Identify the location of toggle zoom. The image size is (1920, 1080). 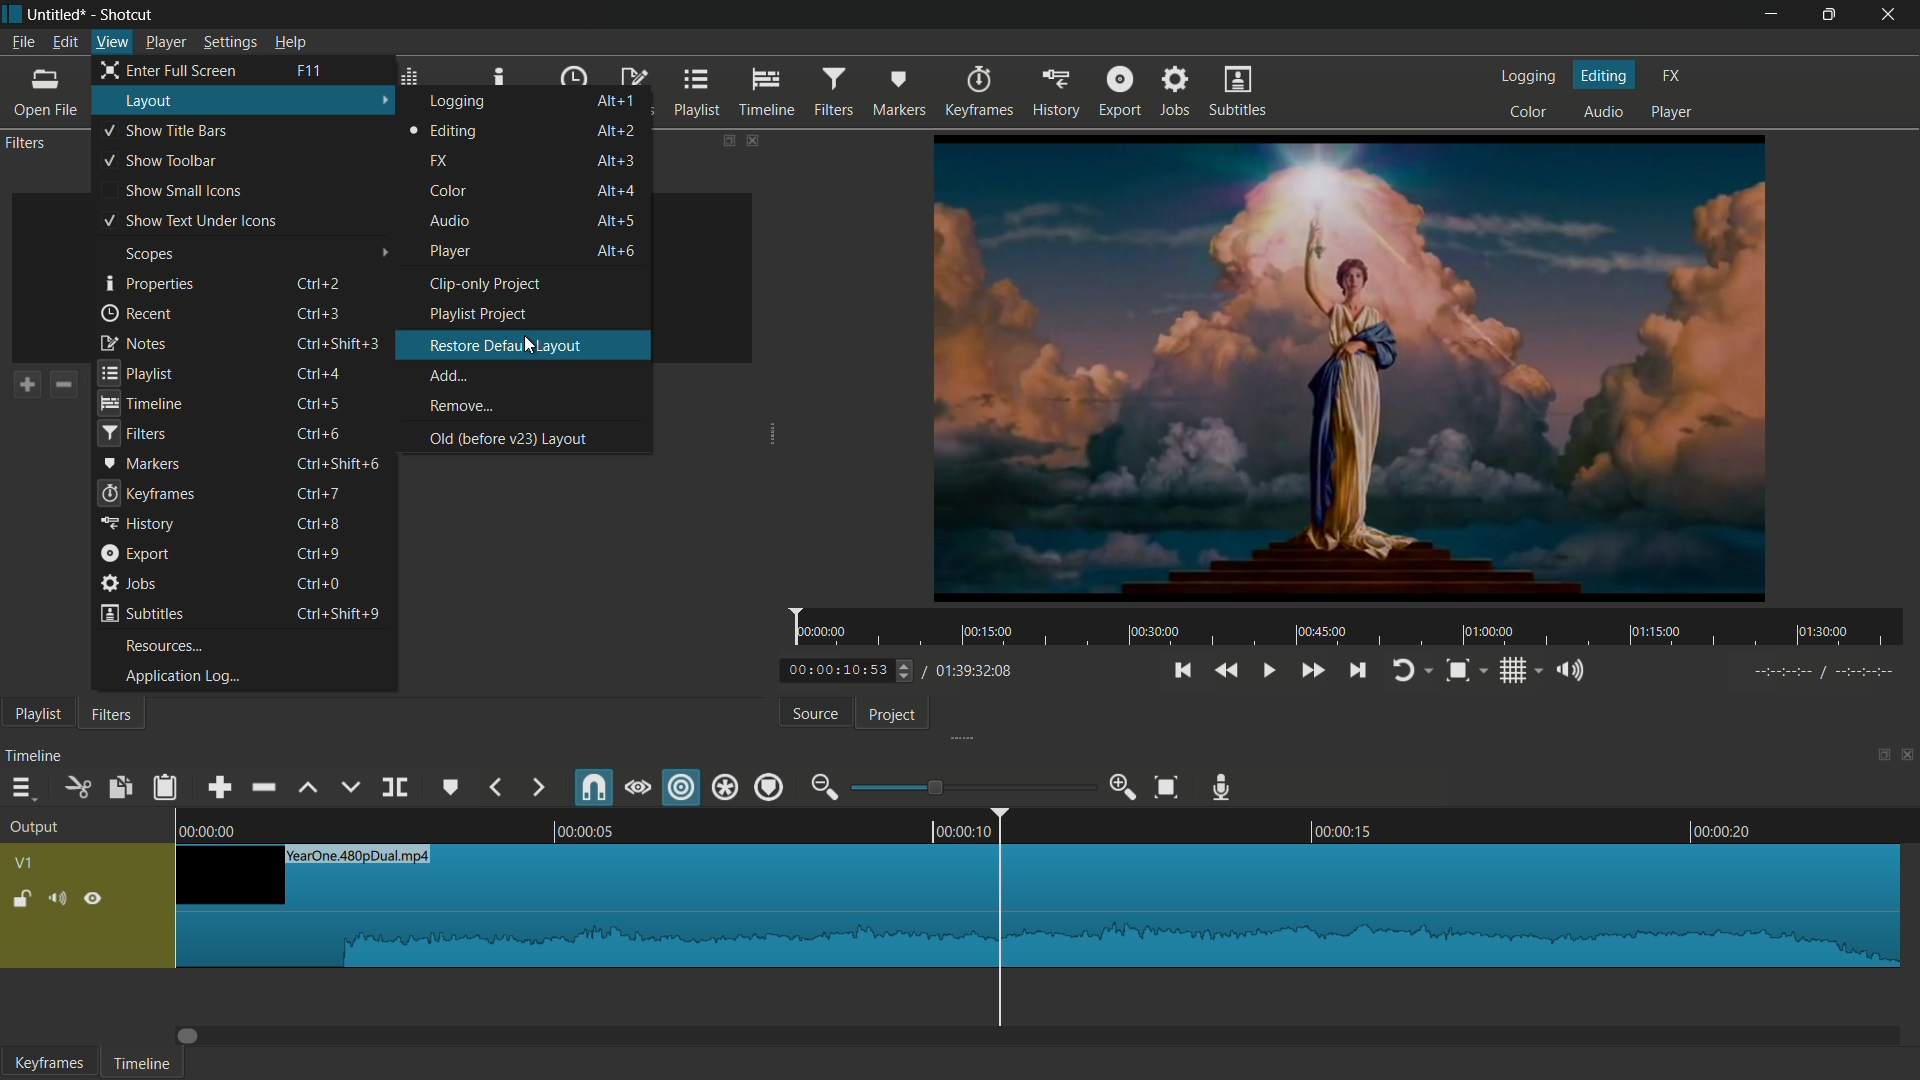
(1459, 671).